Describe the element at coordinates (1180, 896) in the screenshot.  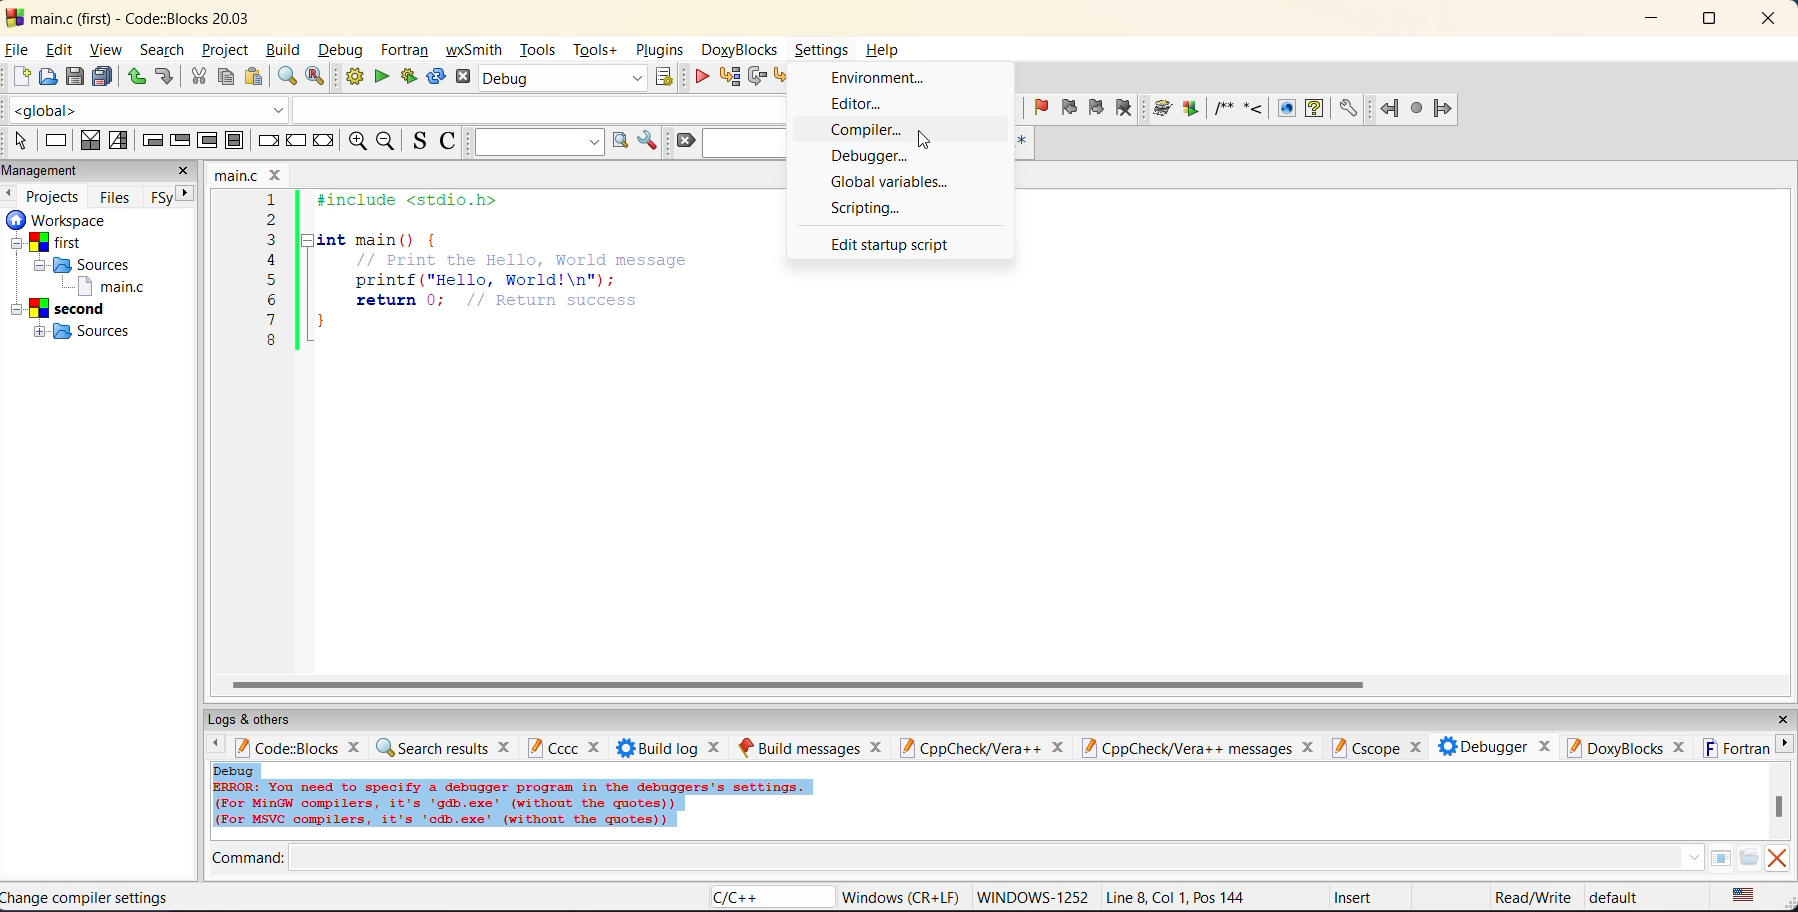
I see `Line 8, Col 1, Pos 144` at that location.